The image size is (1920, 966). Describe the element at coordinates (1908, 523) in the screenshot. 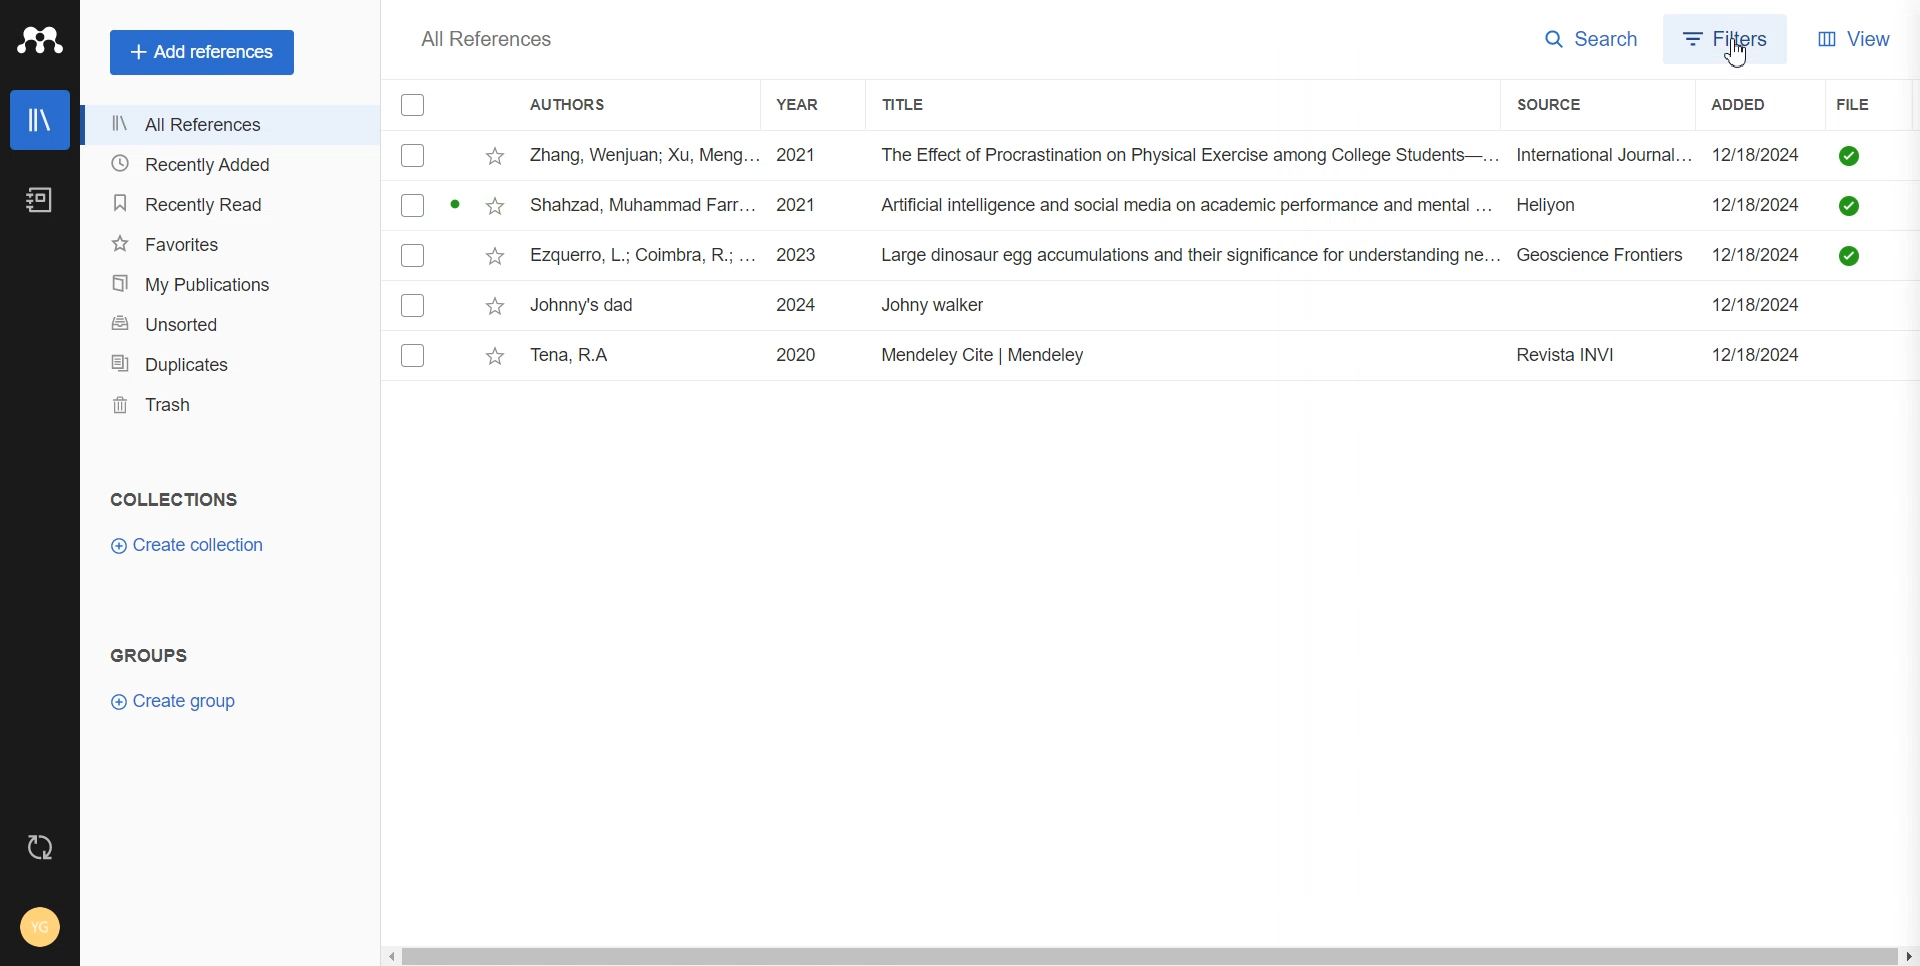

I see `Vertical scroll bar` at that location.